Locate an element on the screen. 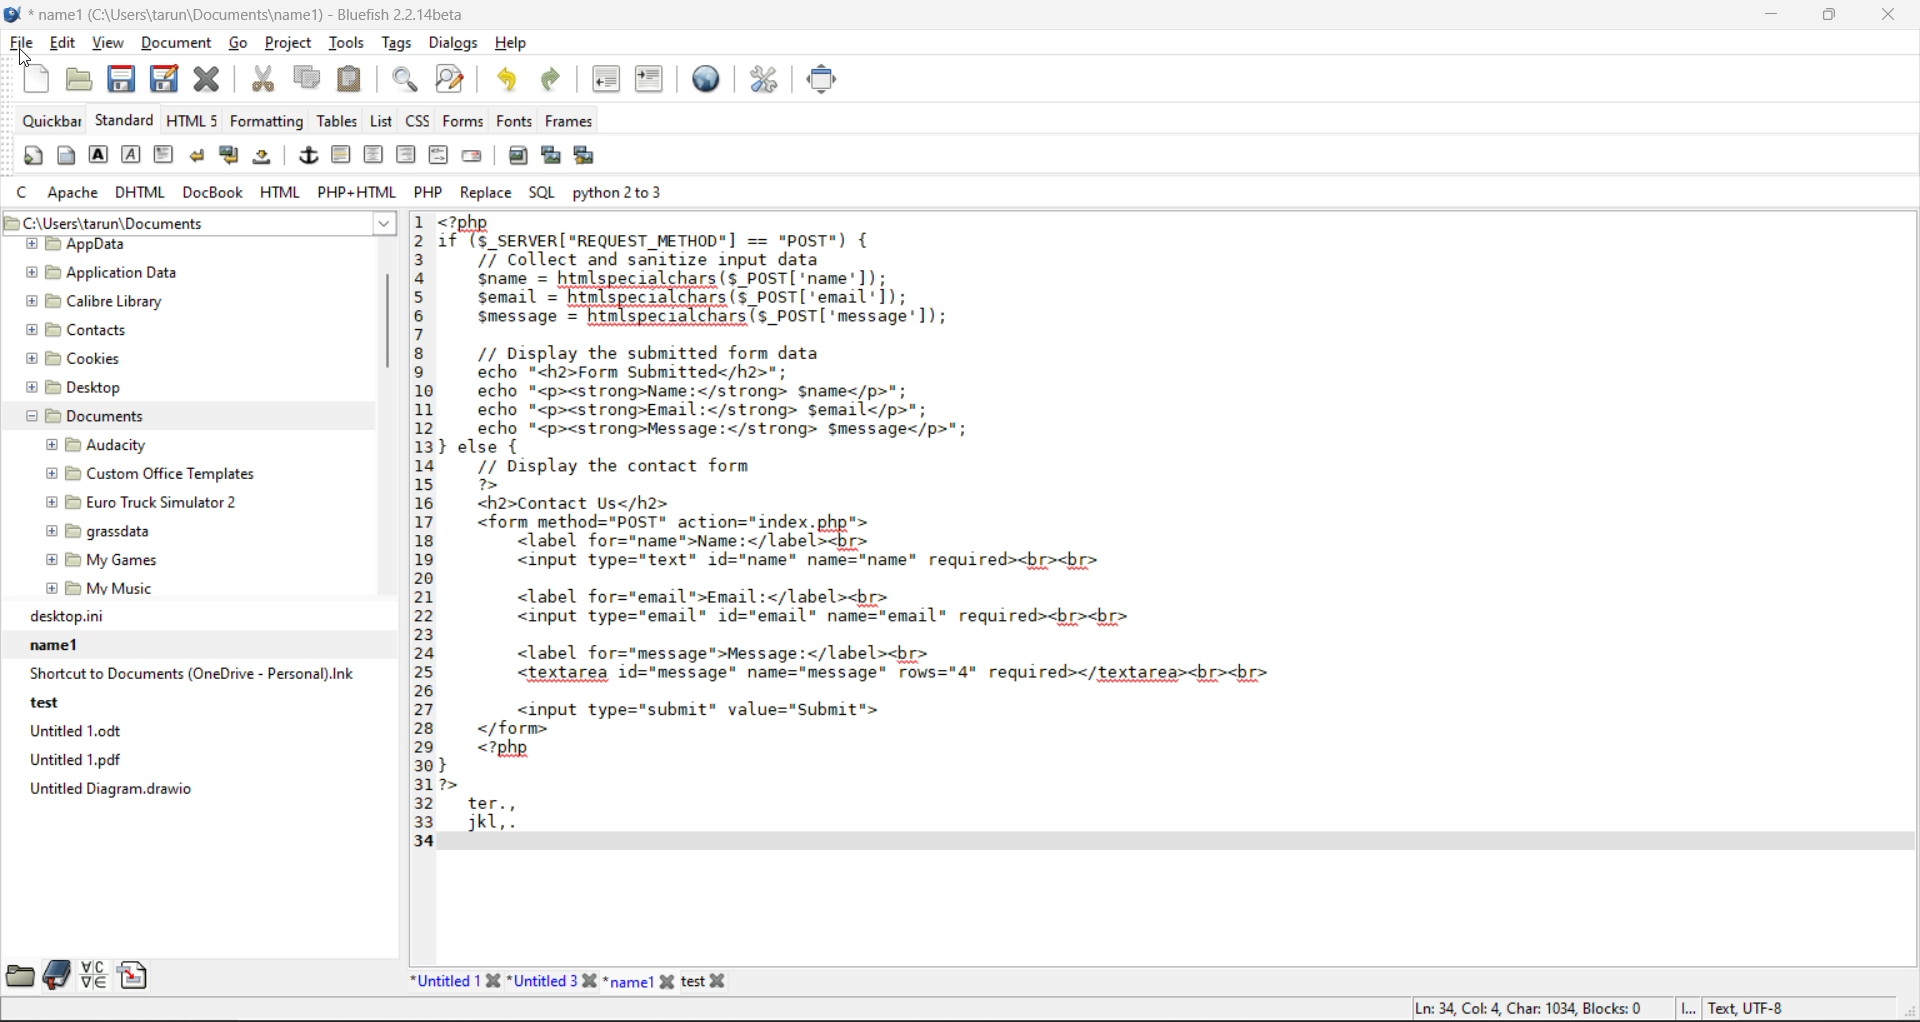  metadata is located at coordinates (1599, 1007).